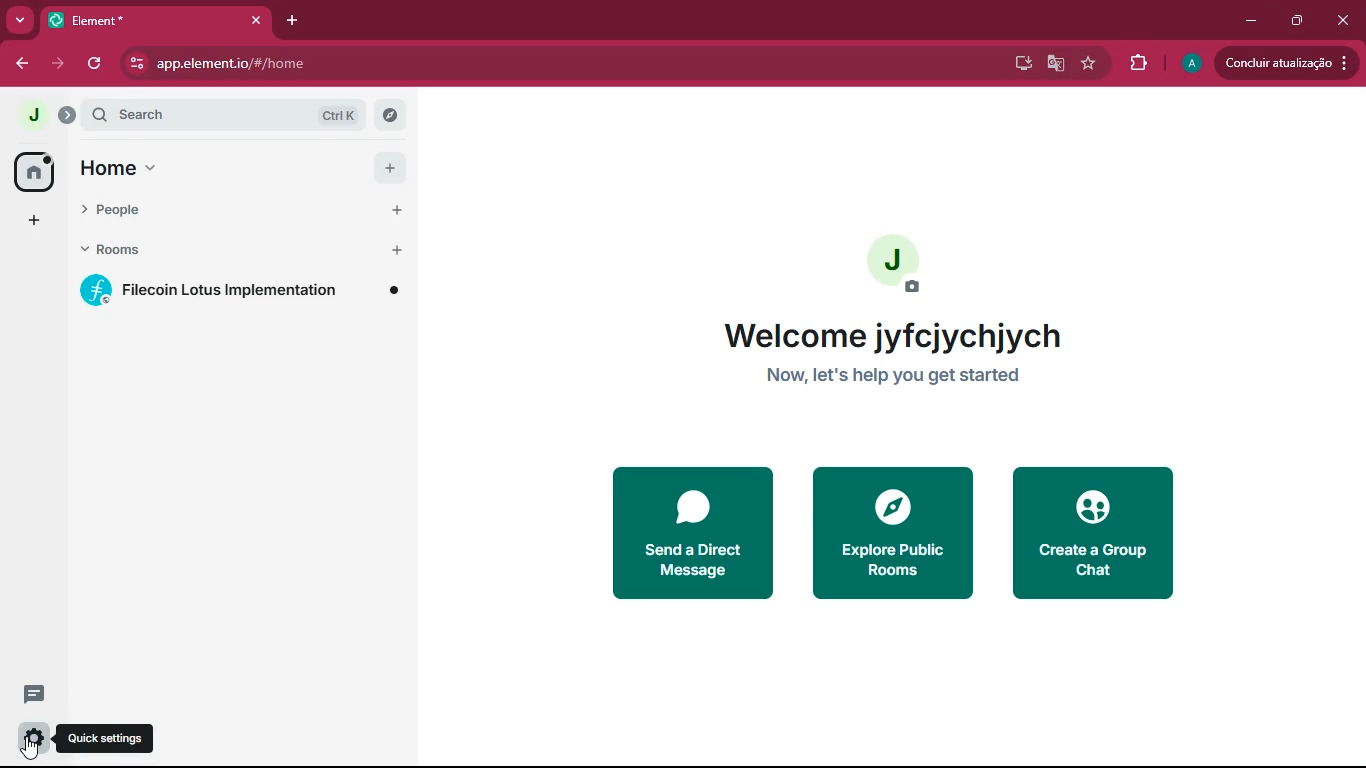  I want to click on send a direct message, so click(688, 534).